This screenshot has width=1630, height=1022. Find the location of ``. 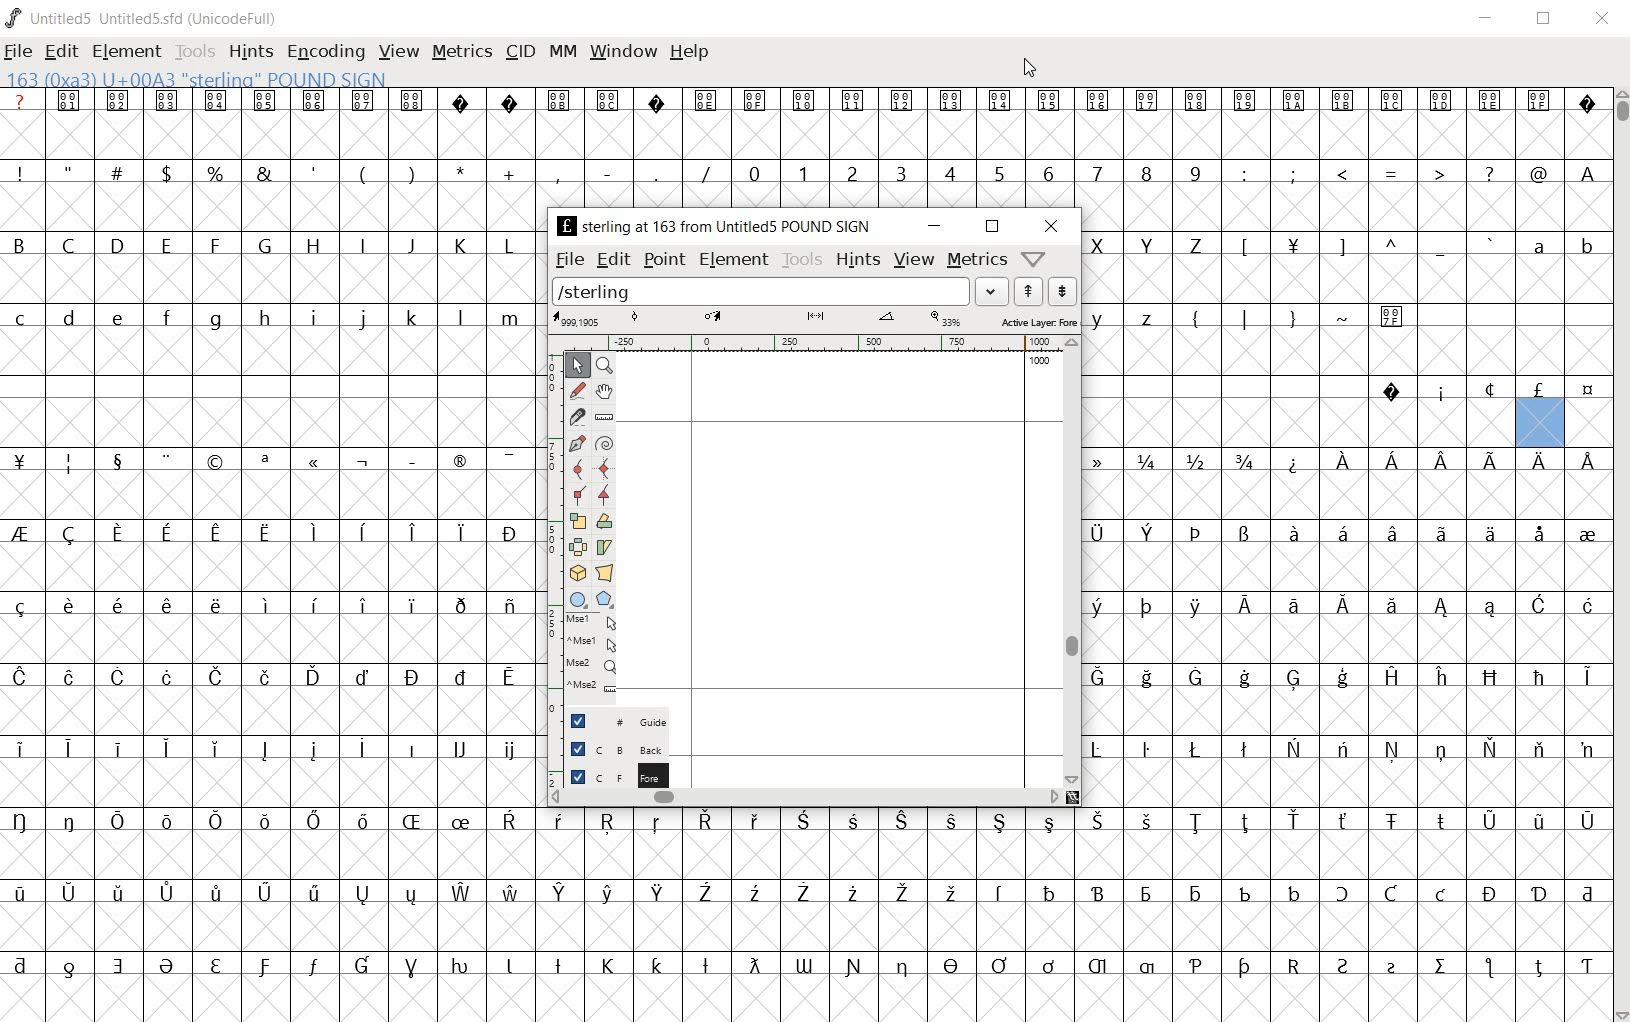

 is located at coordinates (313, 604).